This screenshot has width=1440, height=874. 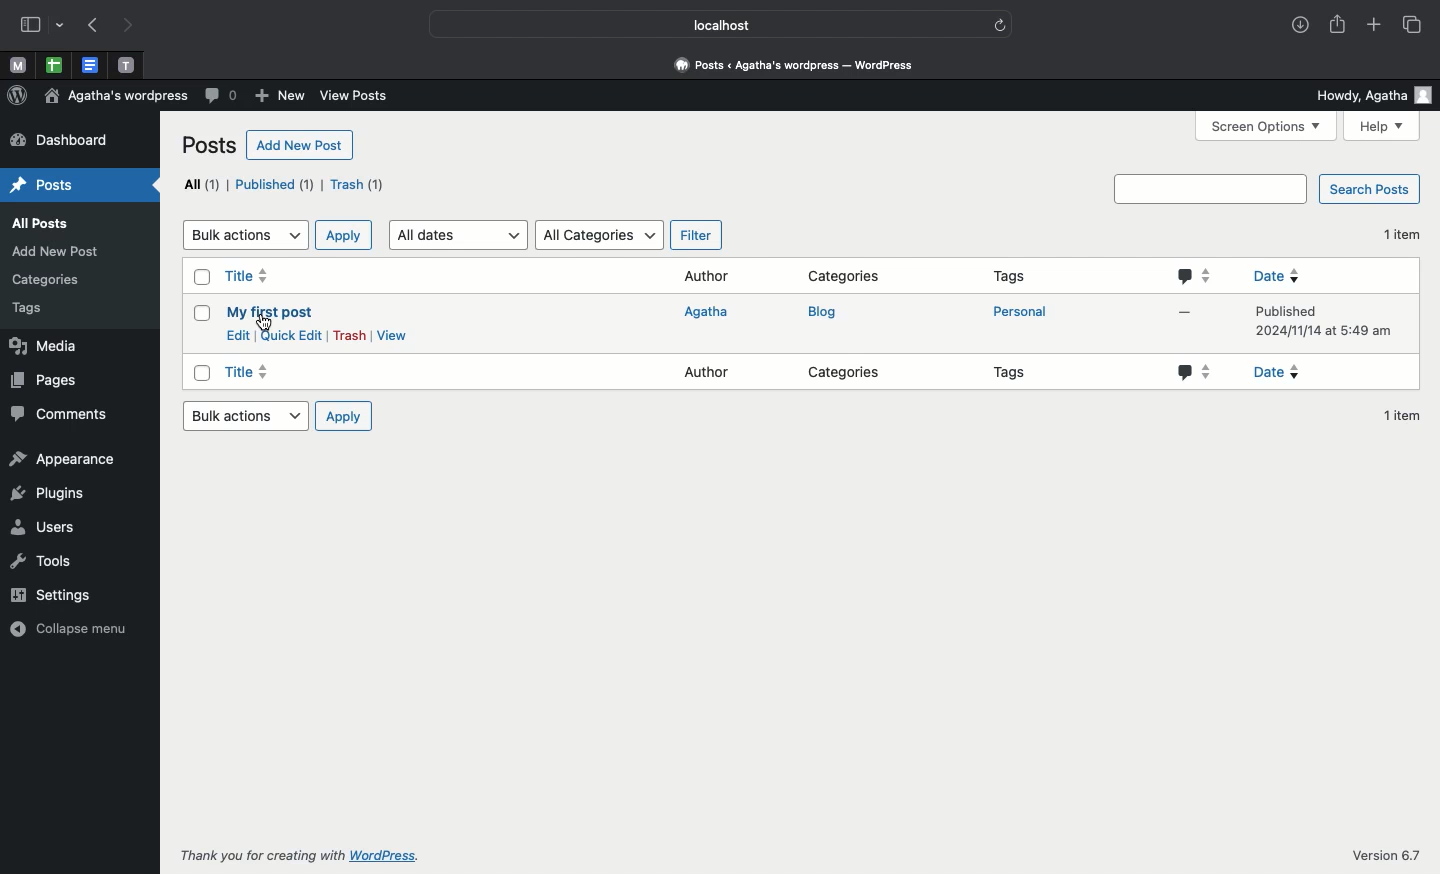 I want to click on Search posts, so click(x=1371, y=190).